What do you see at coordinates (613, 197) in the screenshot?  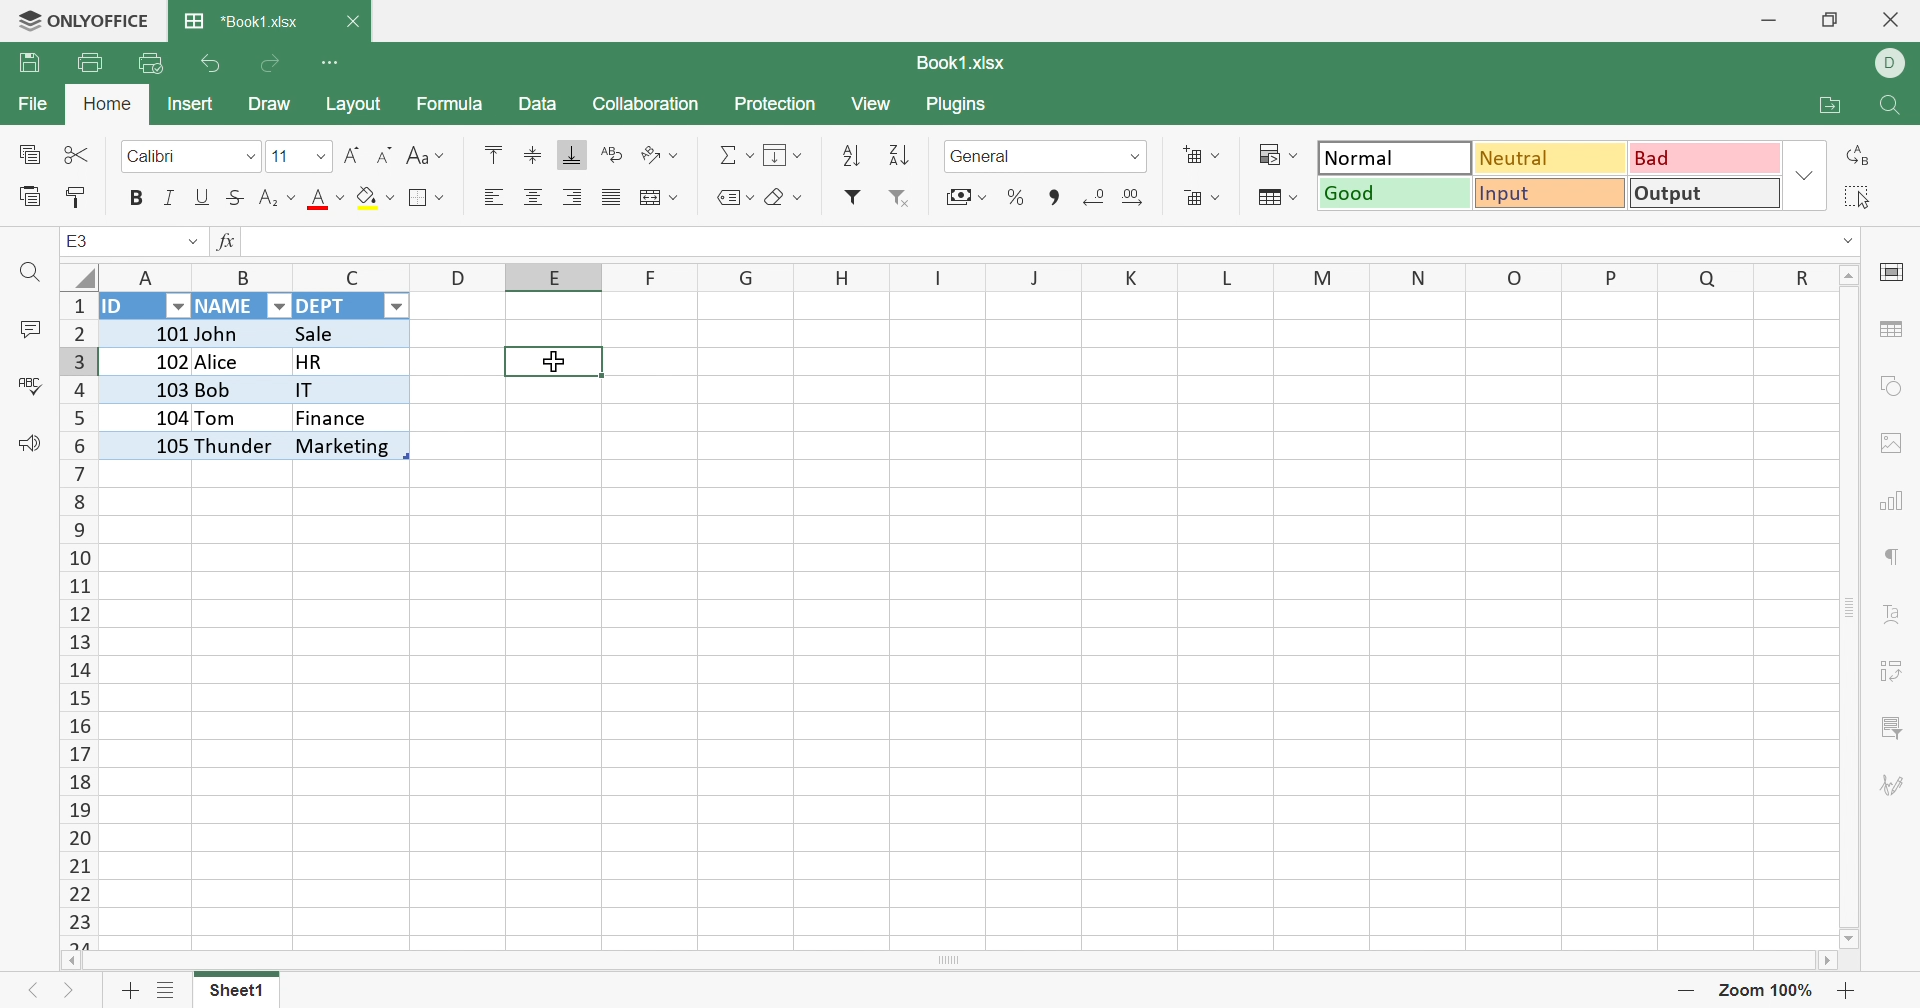 I see `Justified` at bounding box center [613, 197].